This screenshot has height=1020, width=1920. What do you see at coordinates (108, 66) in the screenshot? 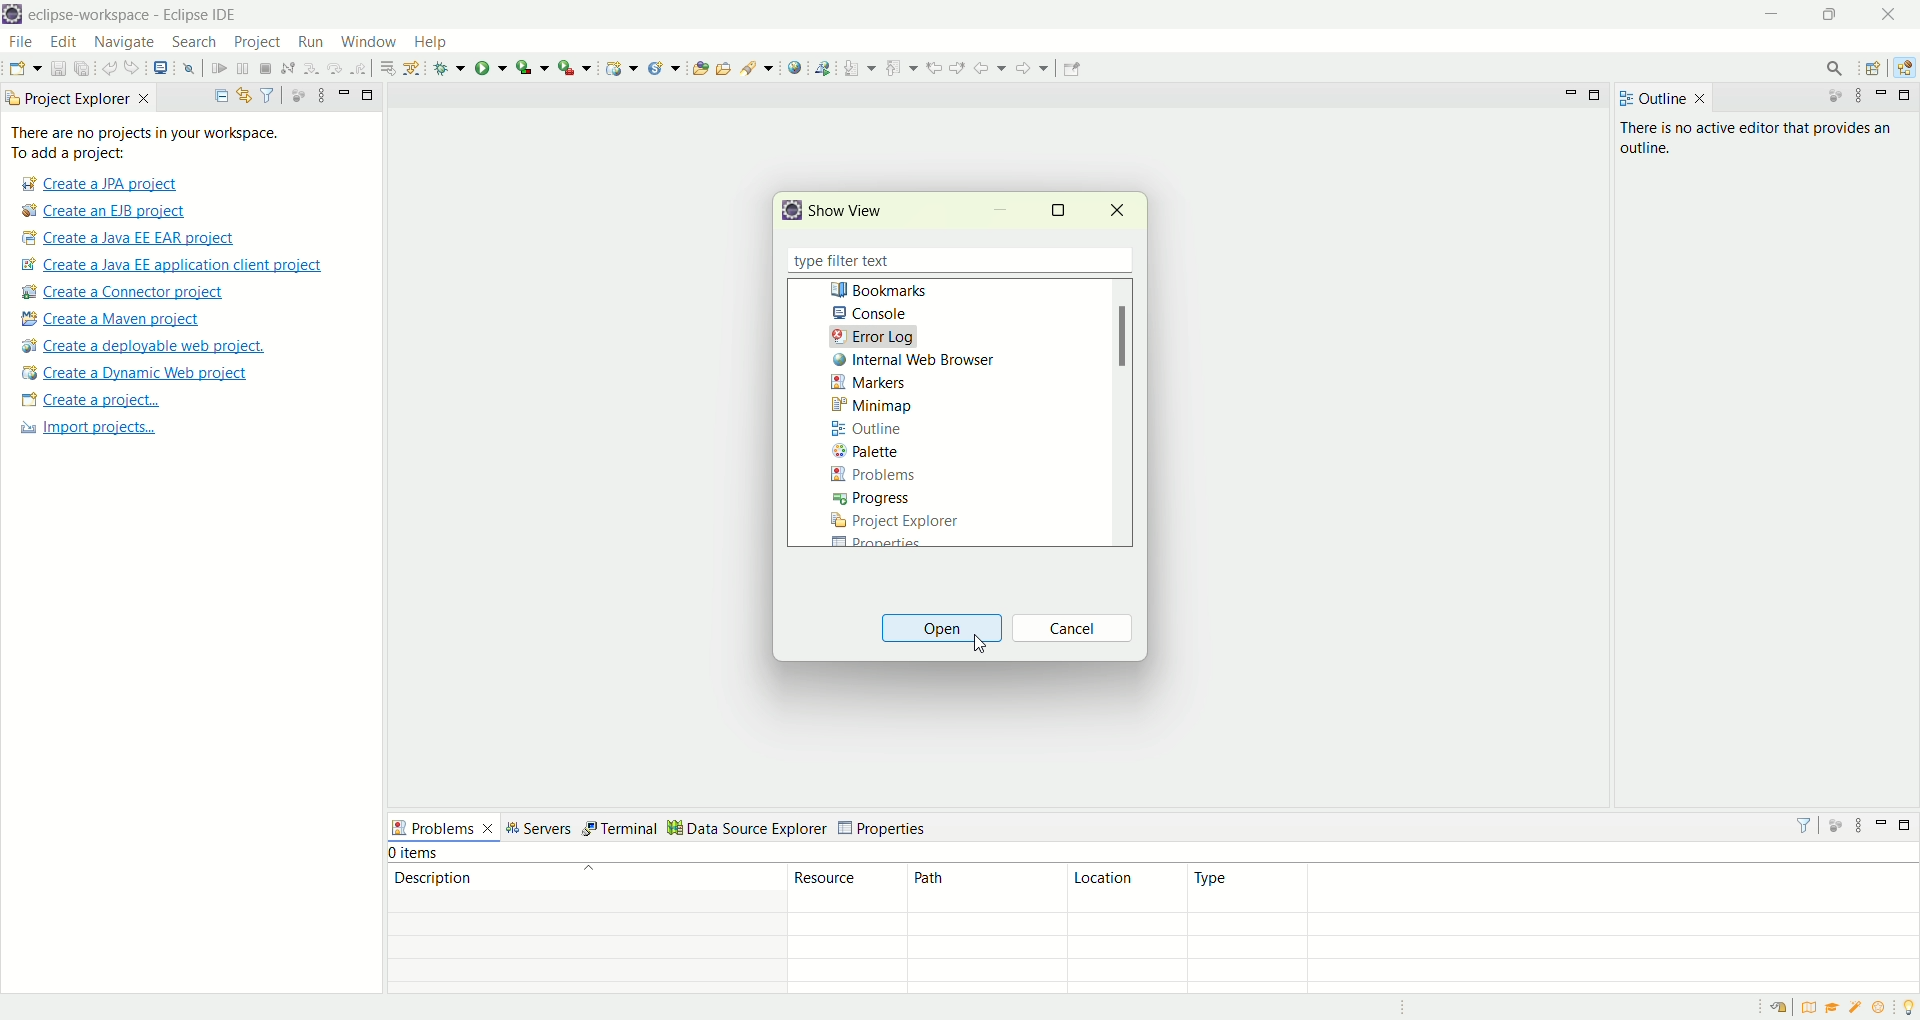
I see `undo` at bounding box center [108, 66].